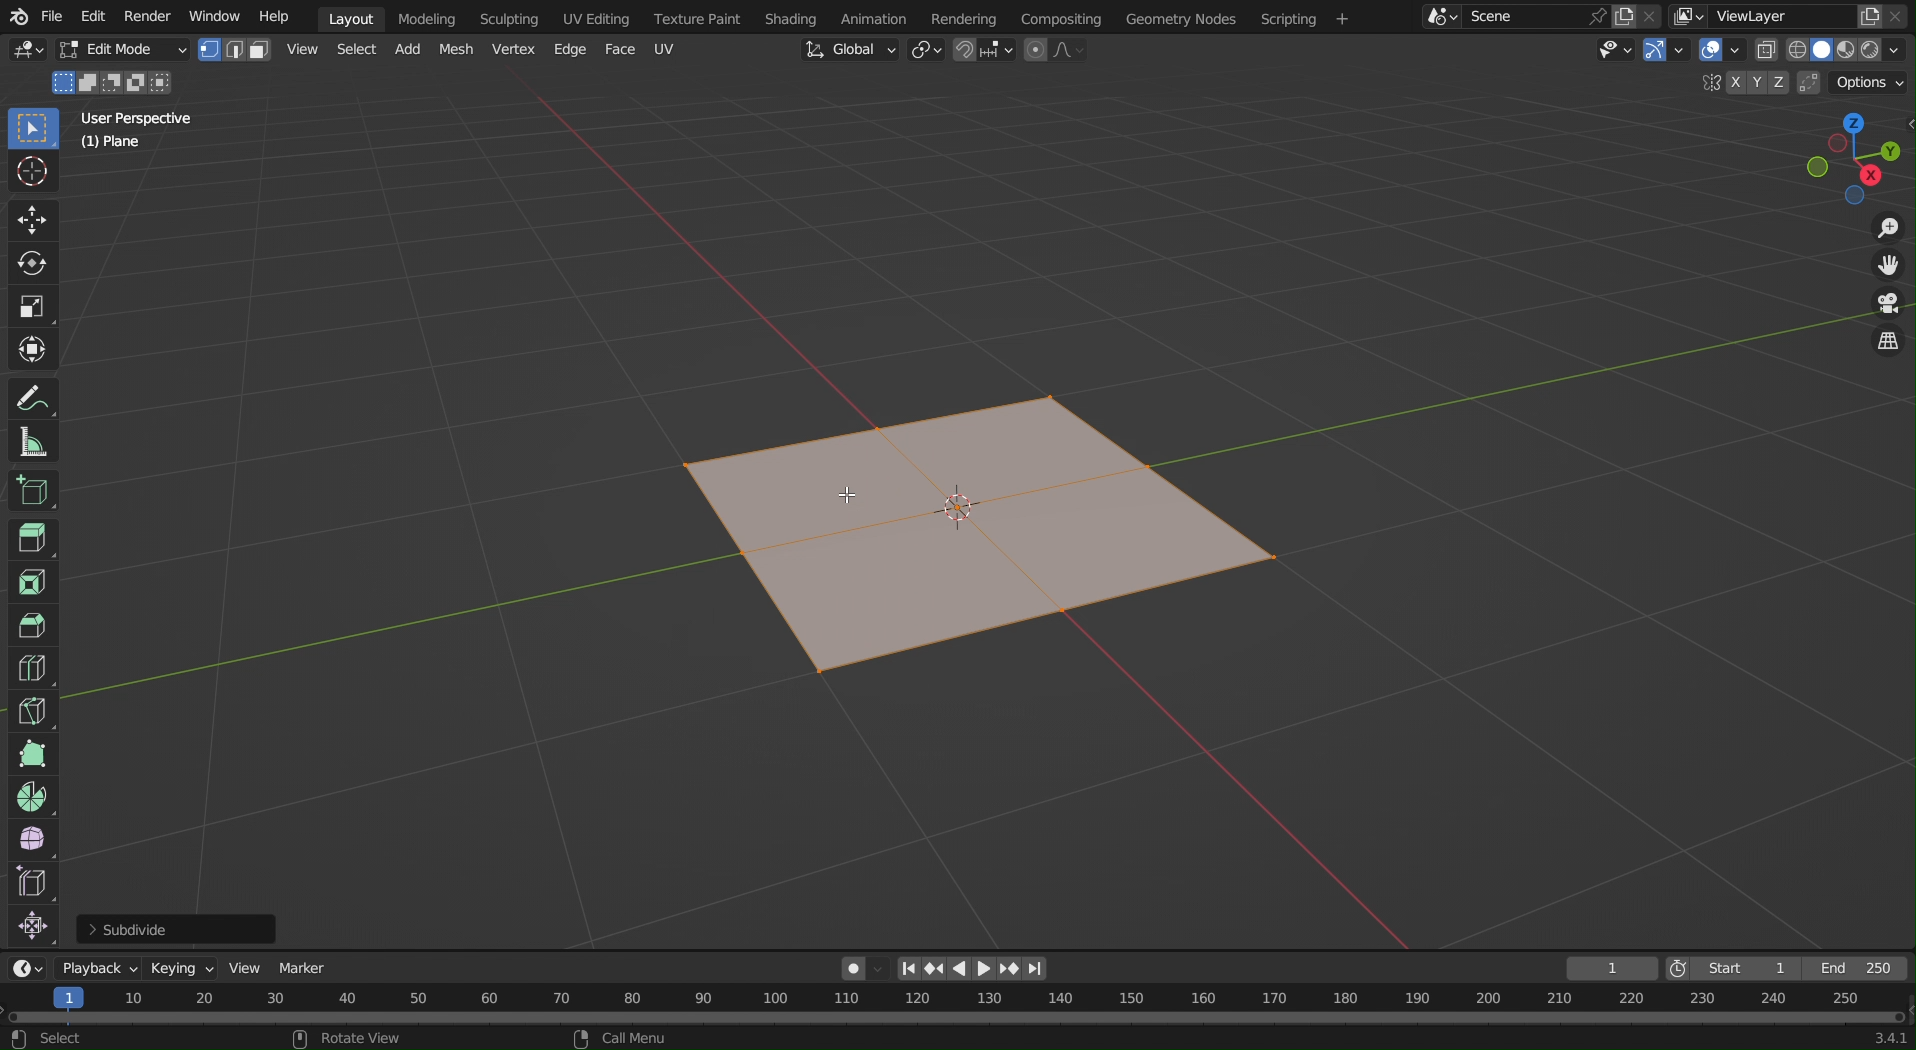  What do you see at coordinates (1900, 17) in the screenshot?
I see `close` at bounding box center [1900, 17].